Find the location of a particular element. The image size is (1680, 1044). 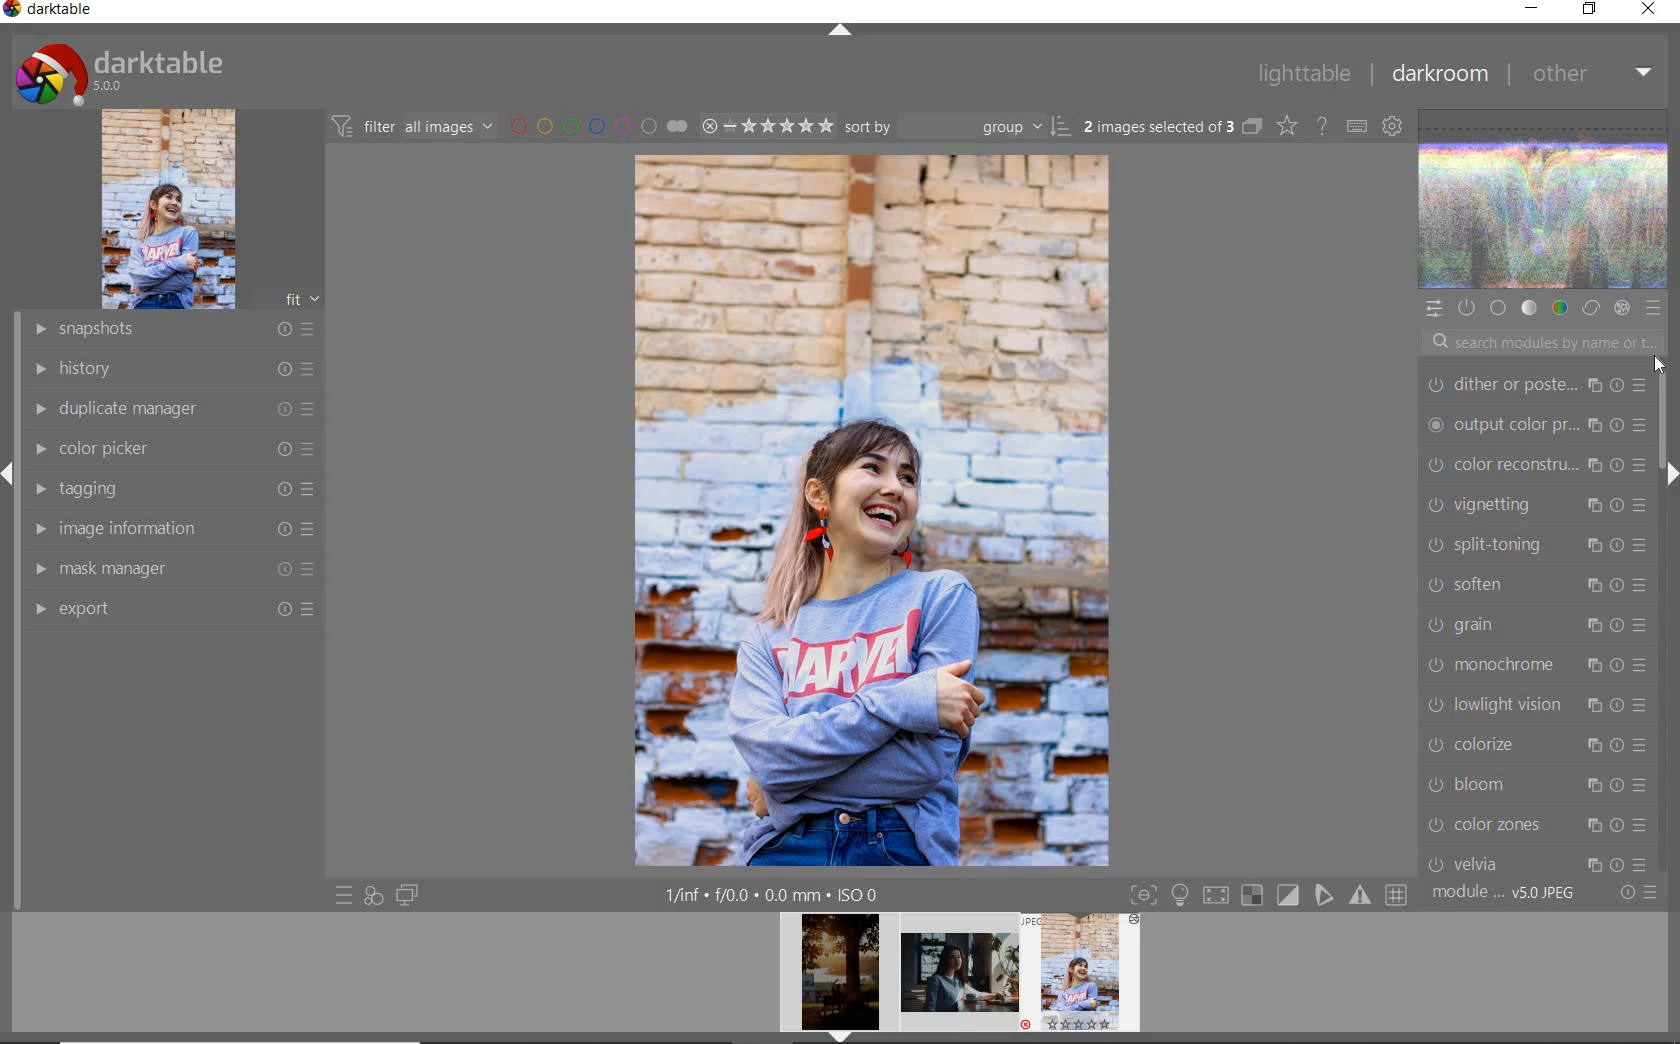

enlarge canvas is located at coordinates (1536, 661).